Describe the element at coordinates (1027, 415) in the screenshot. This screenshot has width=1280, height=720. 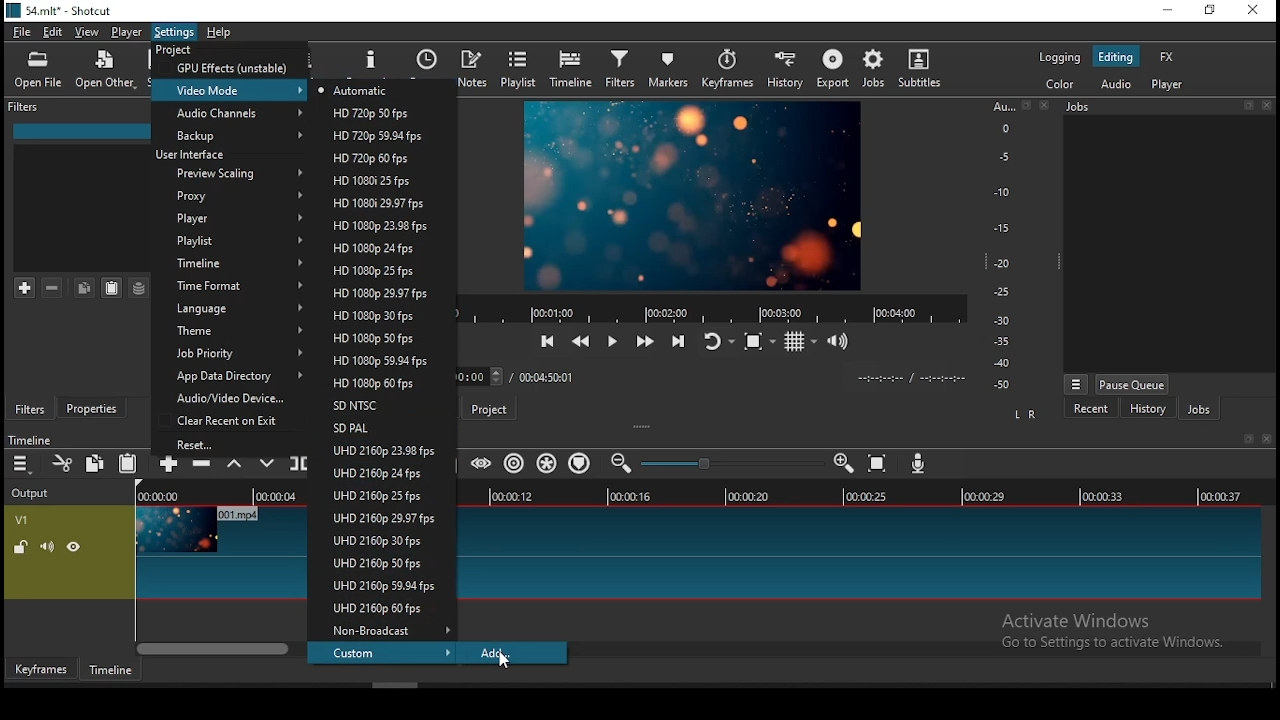
I see `L R` at that location.